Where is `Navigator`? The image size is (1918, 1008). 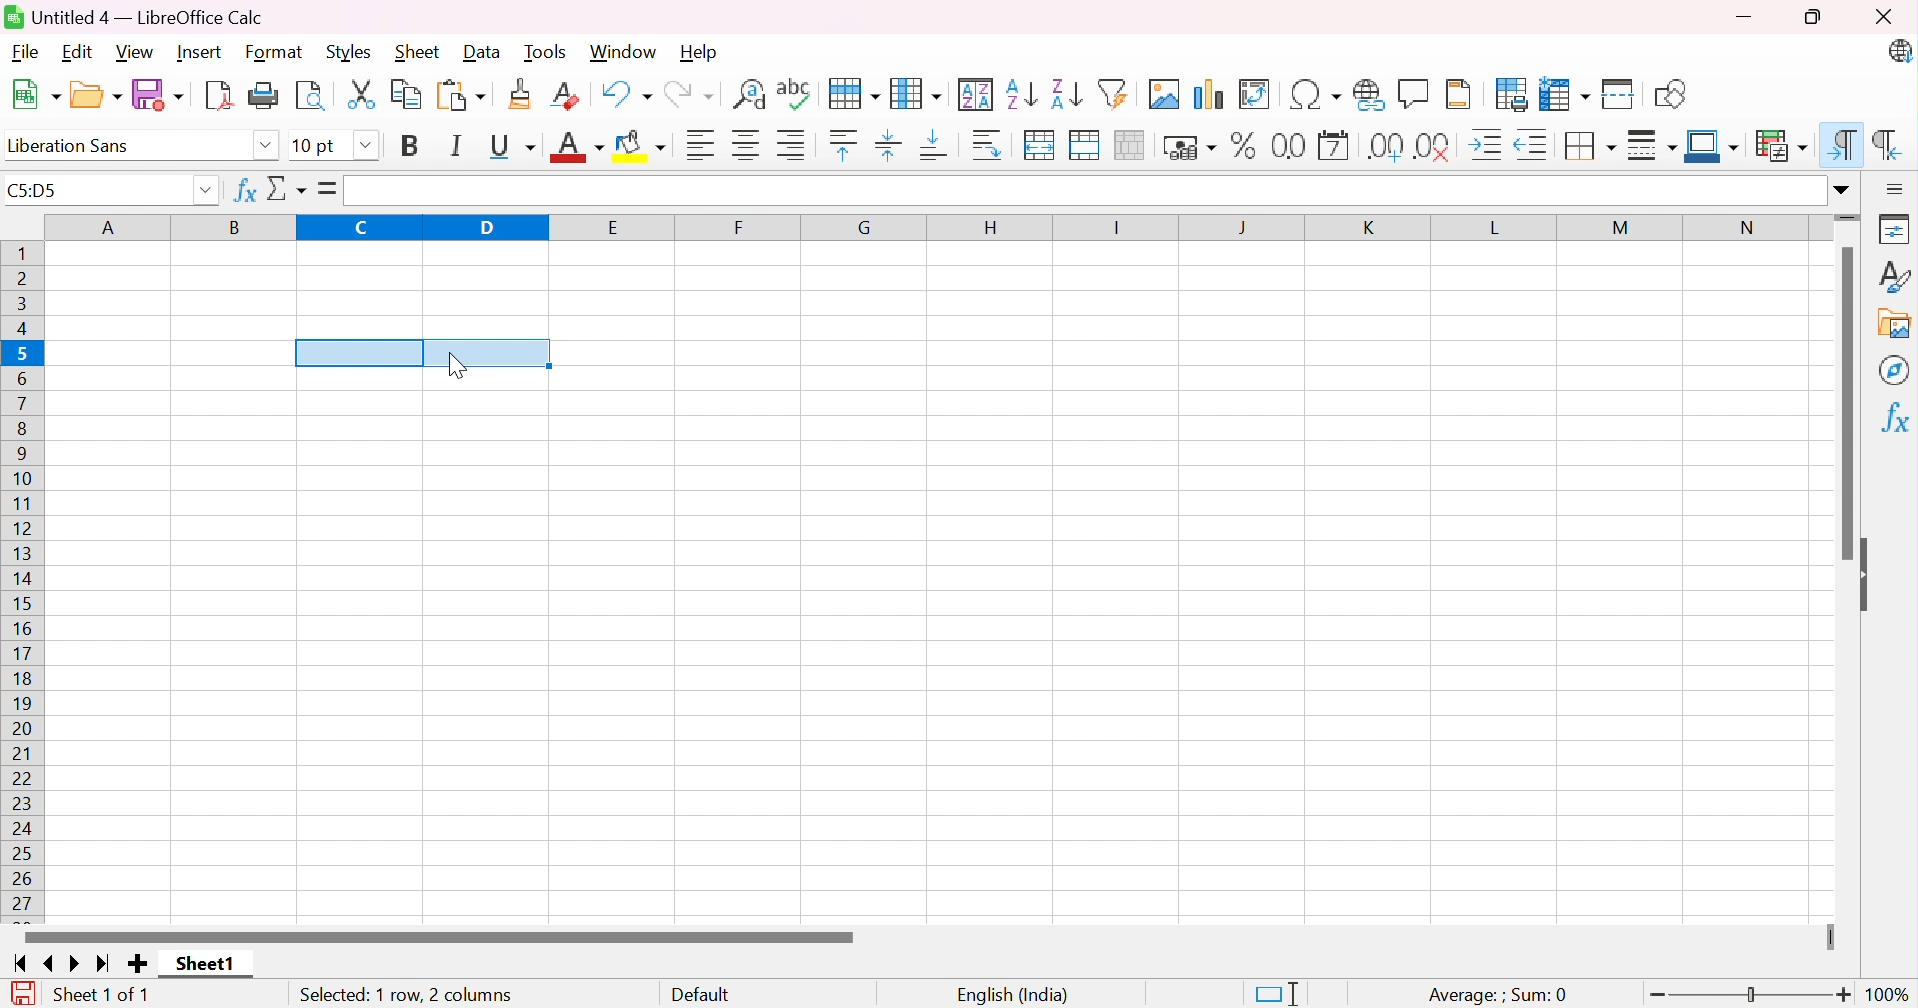
Navigator is located at coordinates (1892, 371).